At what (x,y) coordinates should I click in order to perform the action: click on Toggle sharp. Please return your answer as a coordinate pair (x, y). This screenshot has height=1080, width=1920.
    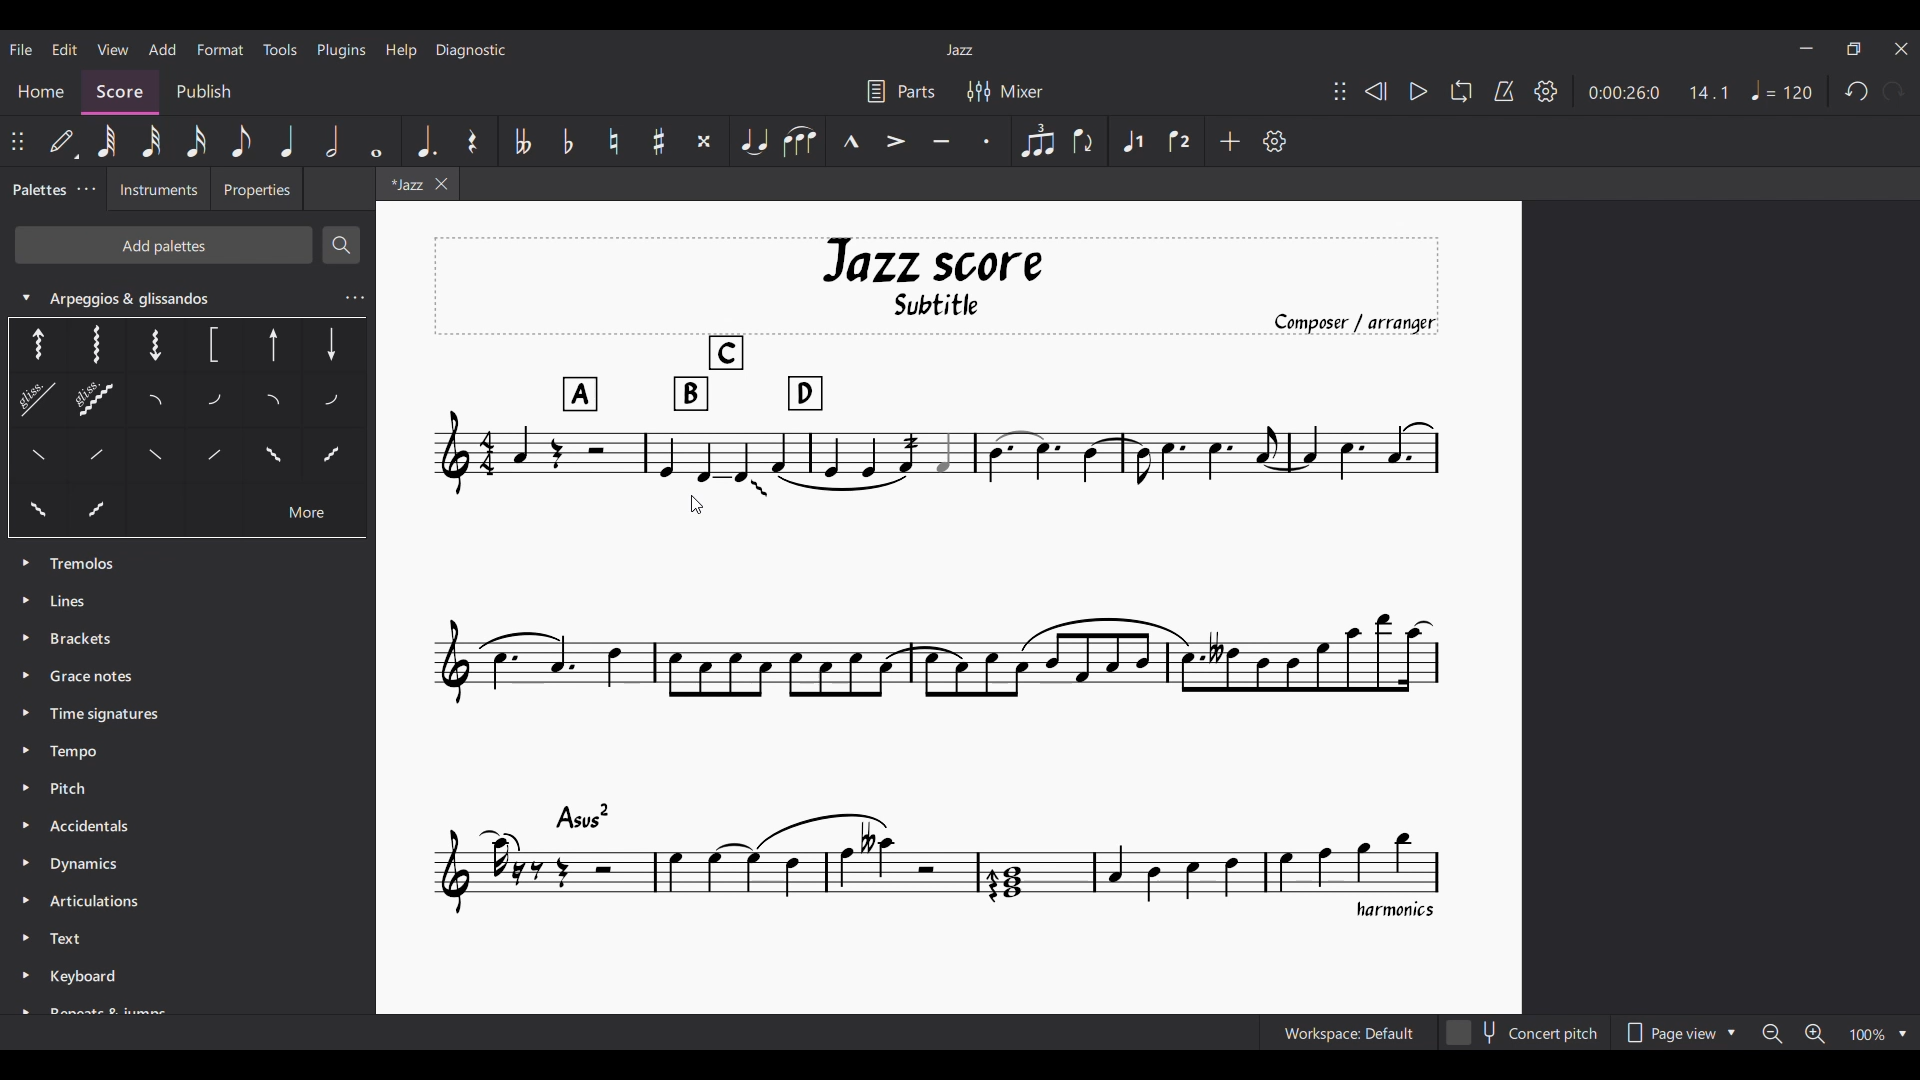
    Looking at the image, I should click on (659, 141).